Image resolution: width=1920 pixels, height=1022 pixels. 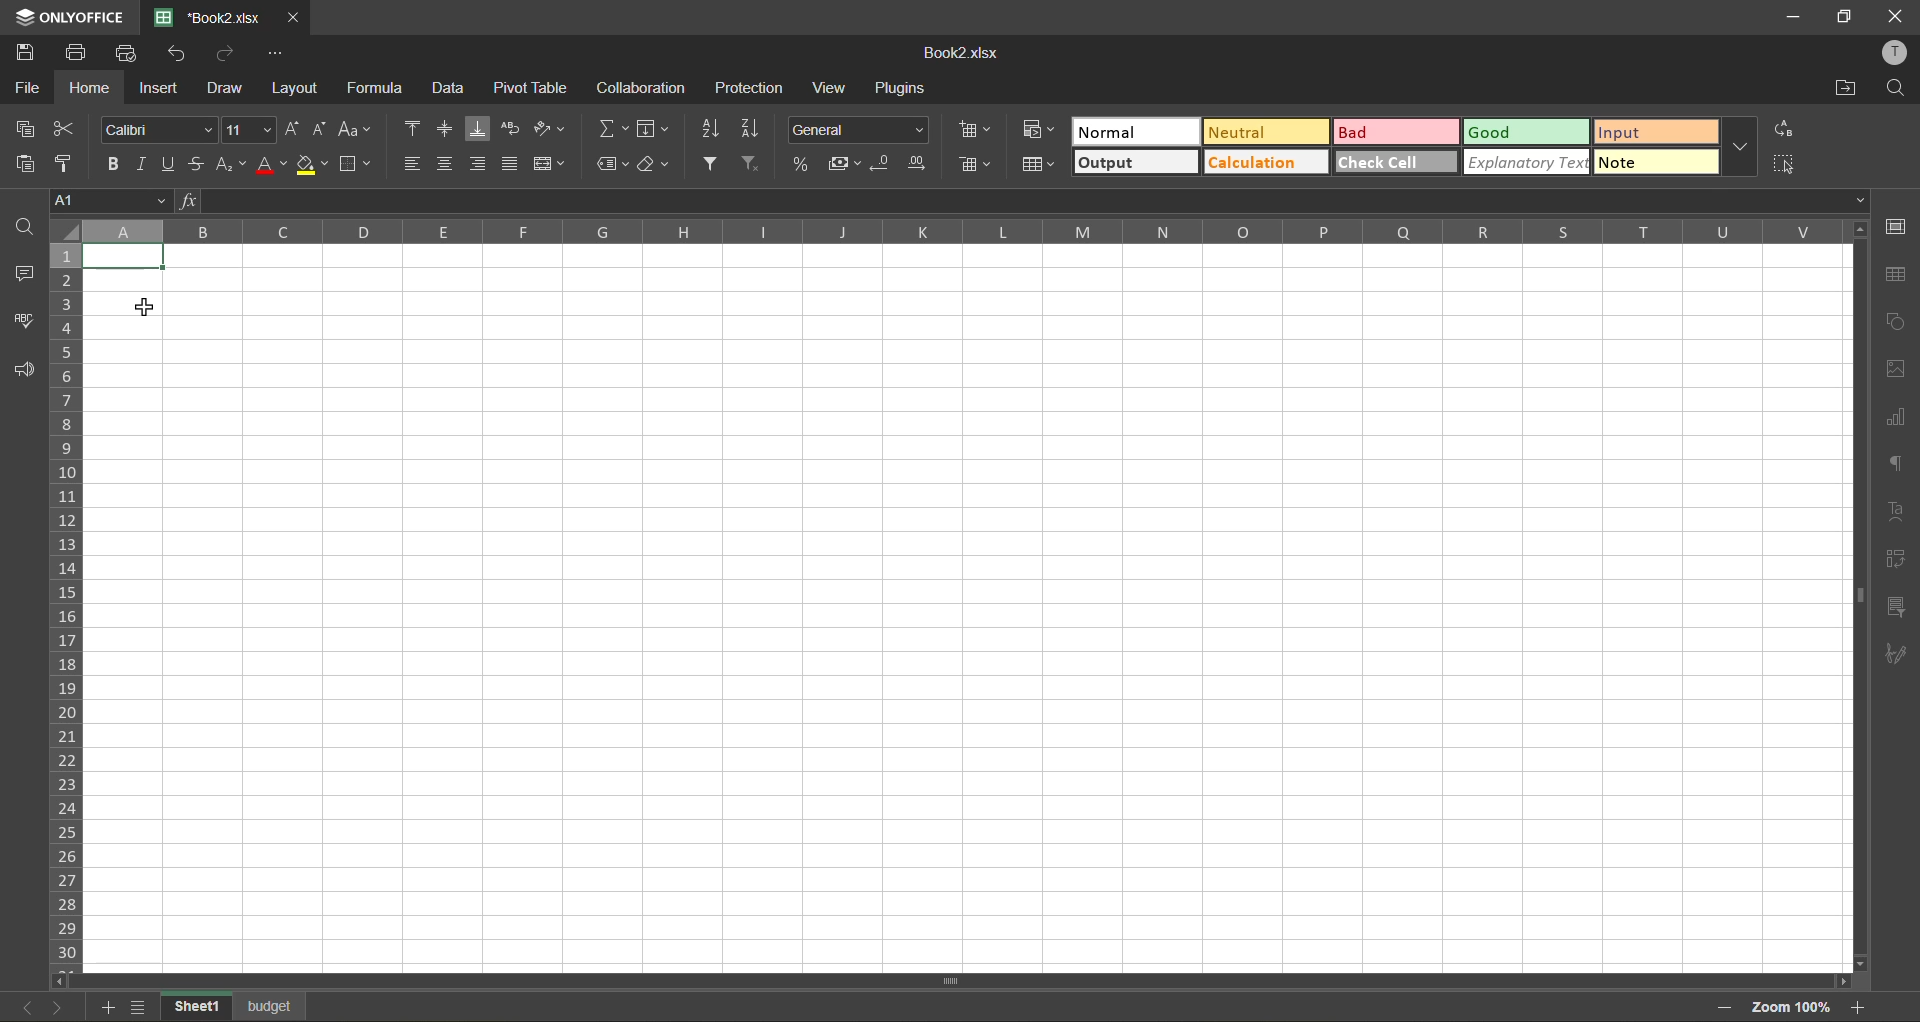 I want to click on strikethrough, so click(x=203, y=165).